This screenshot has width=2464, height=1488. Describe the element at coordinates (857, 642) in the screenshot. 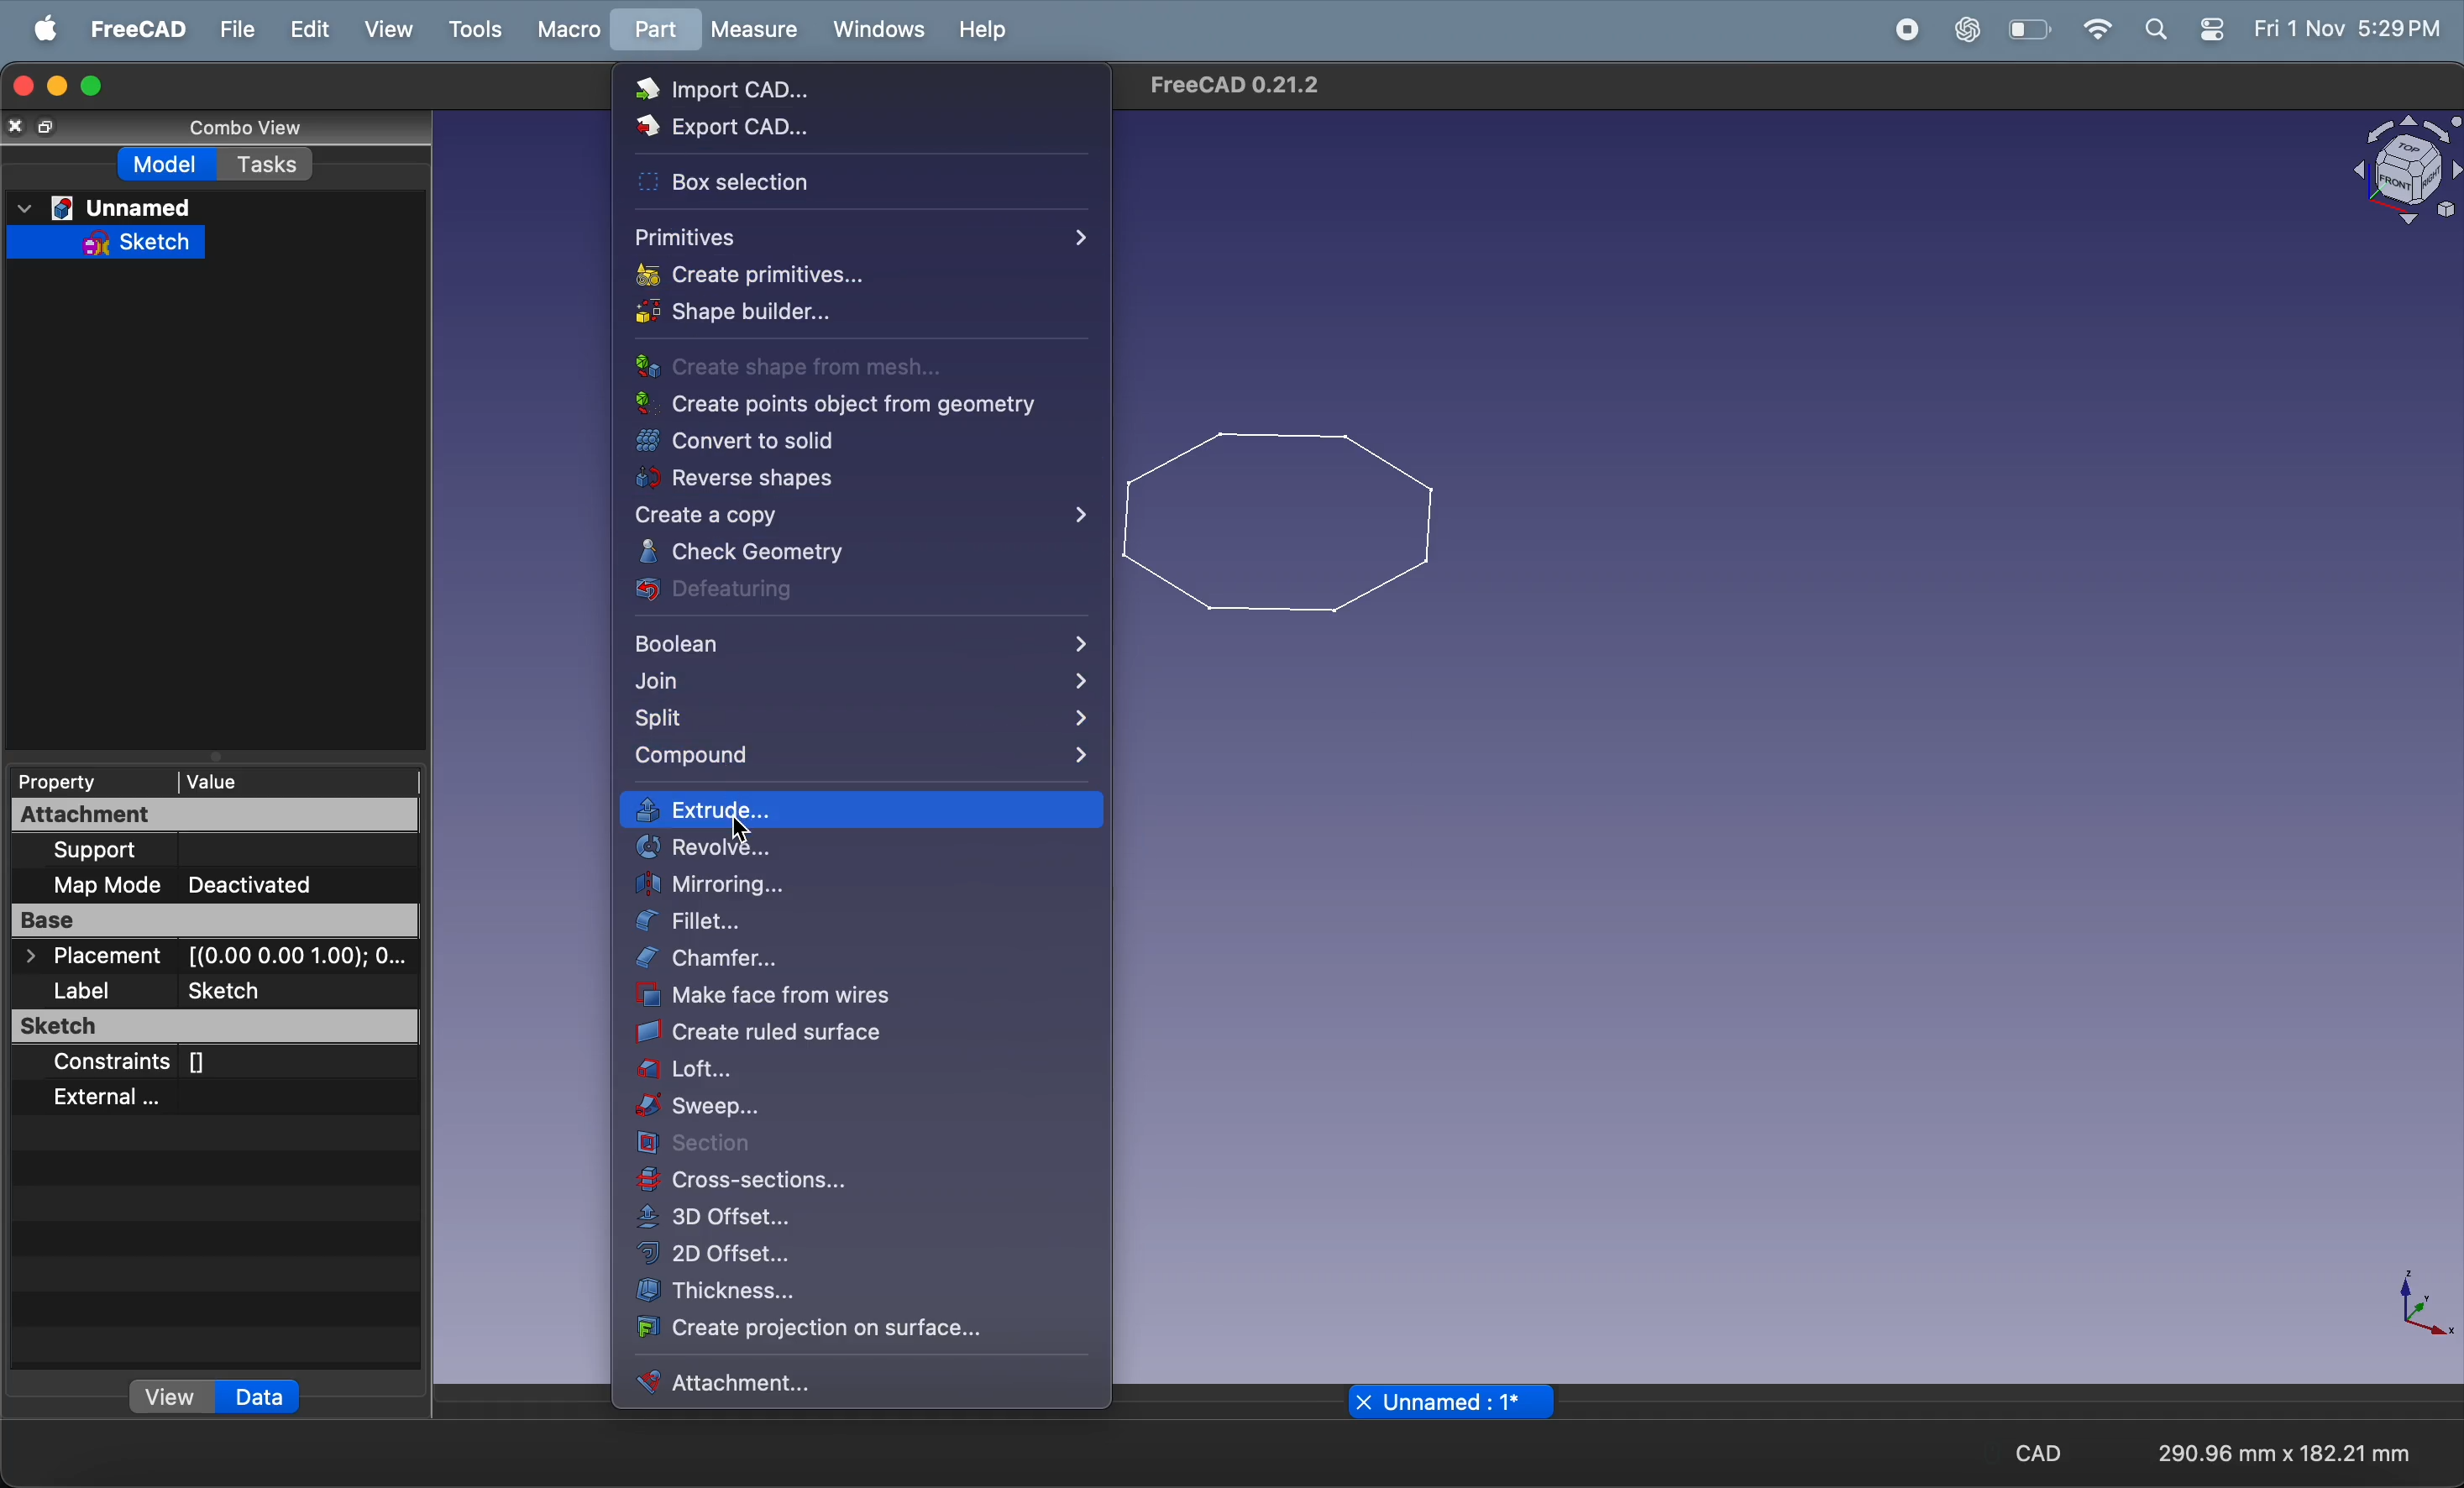

I see `boolean` at that location.